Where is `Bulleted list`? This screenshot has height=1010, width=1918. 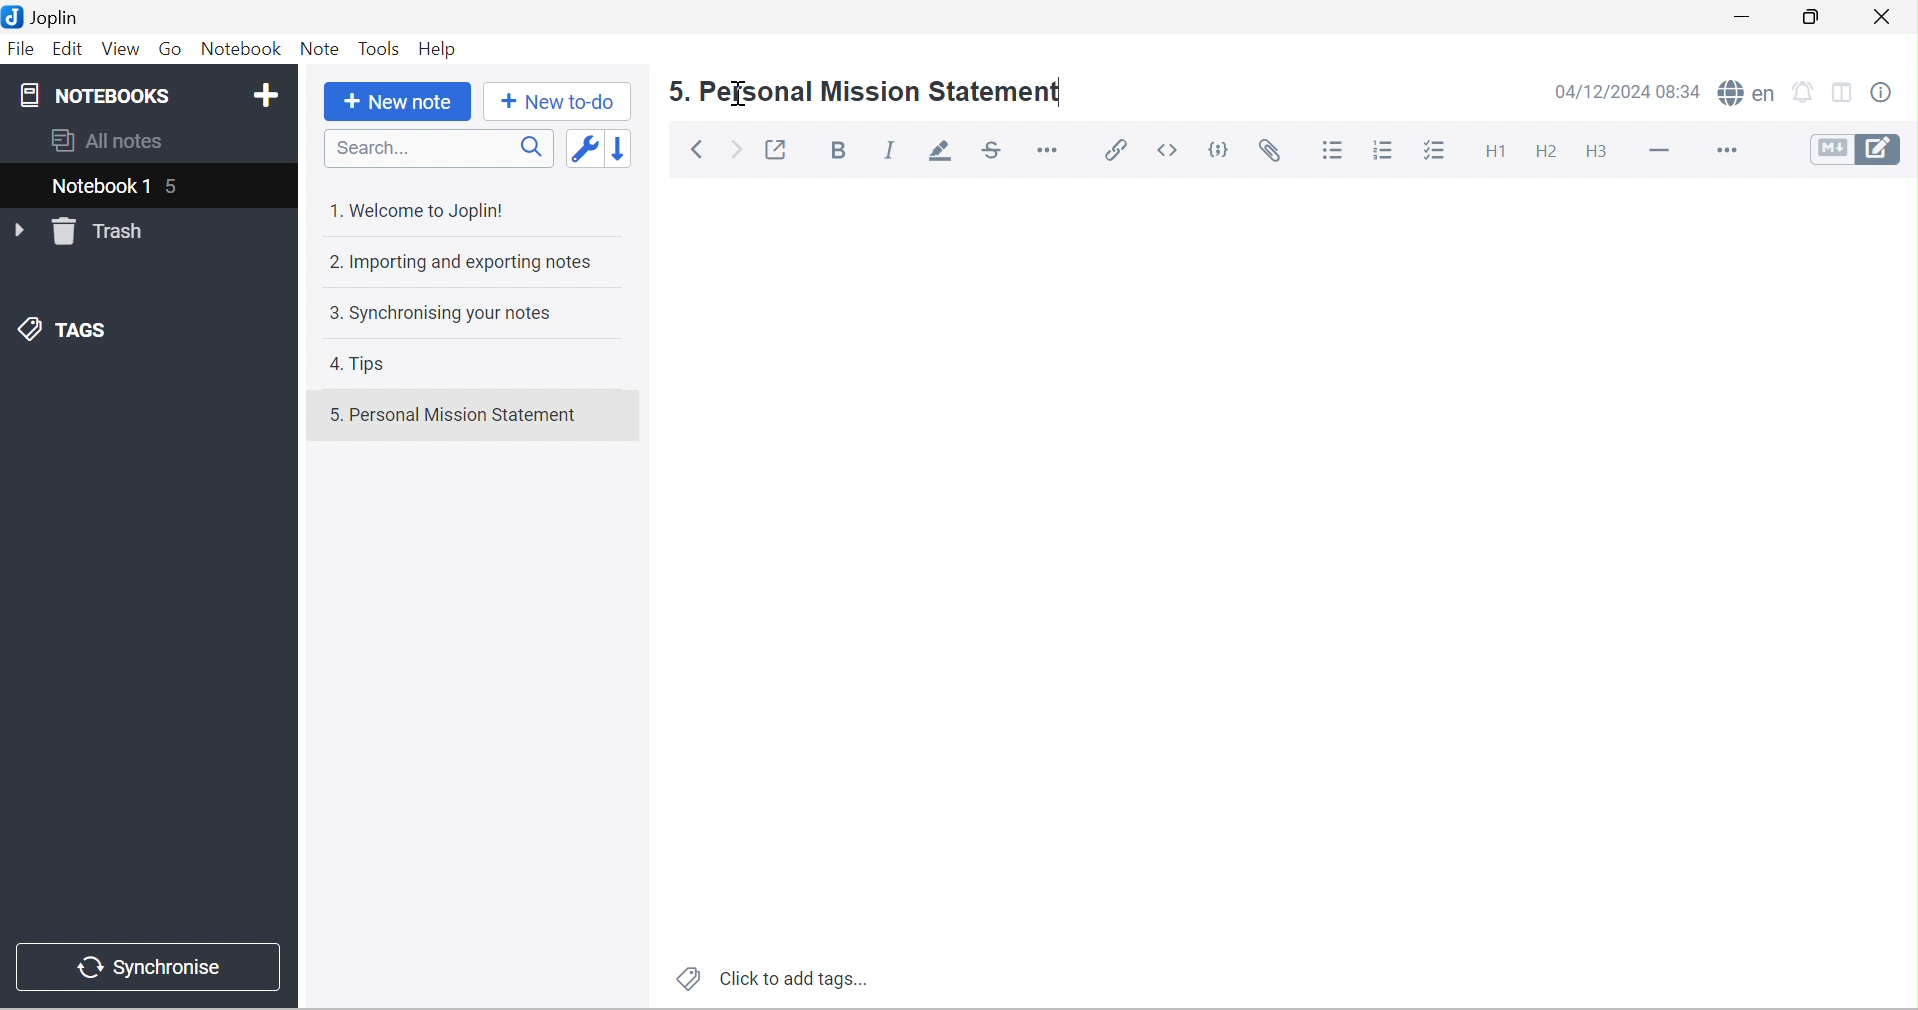 Bulleted list is located at coordinates (1340, 154).